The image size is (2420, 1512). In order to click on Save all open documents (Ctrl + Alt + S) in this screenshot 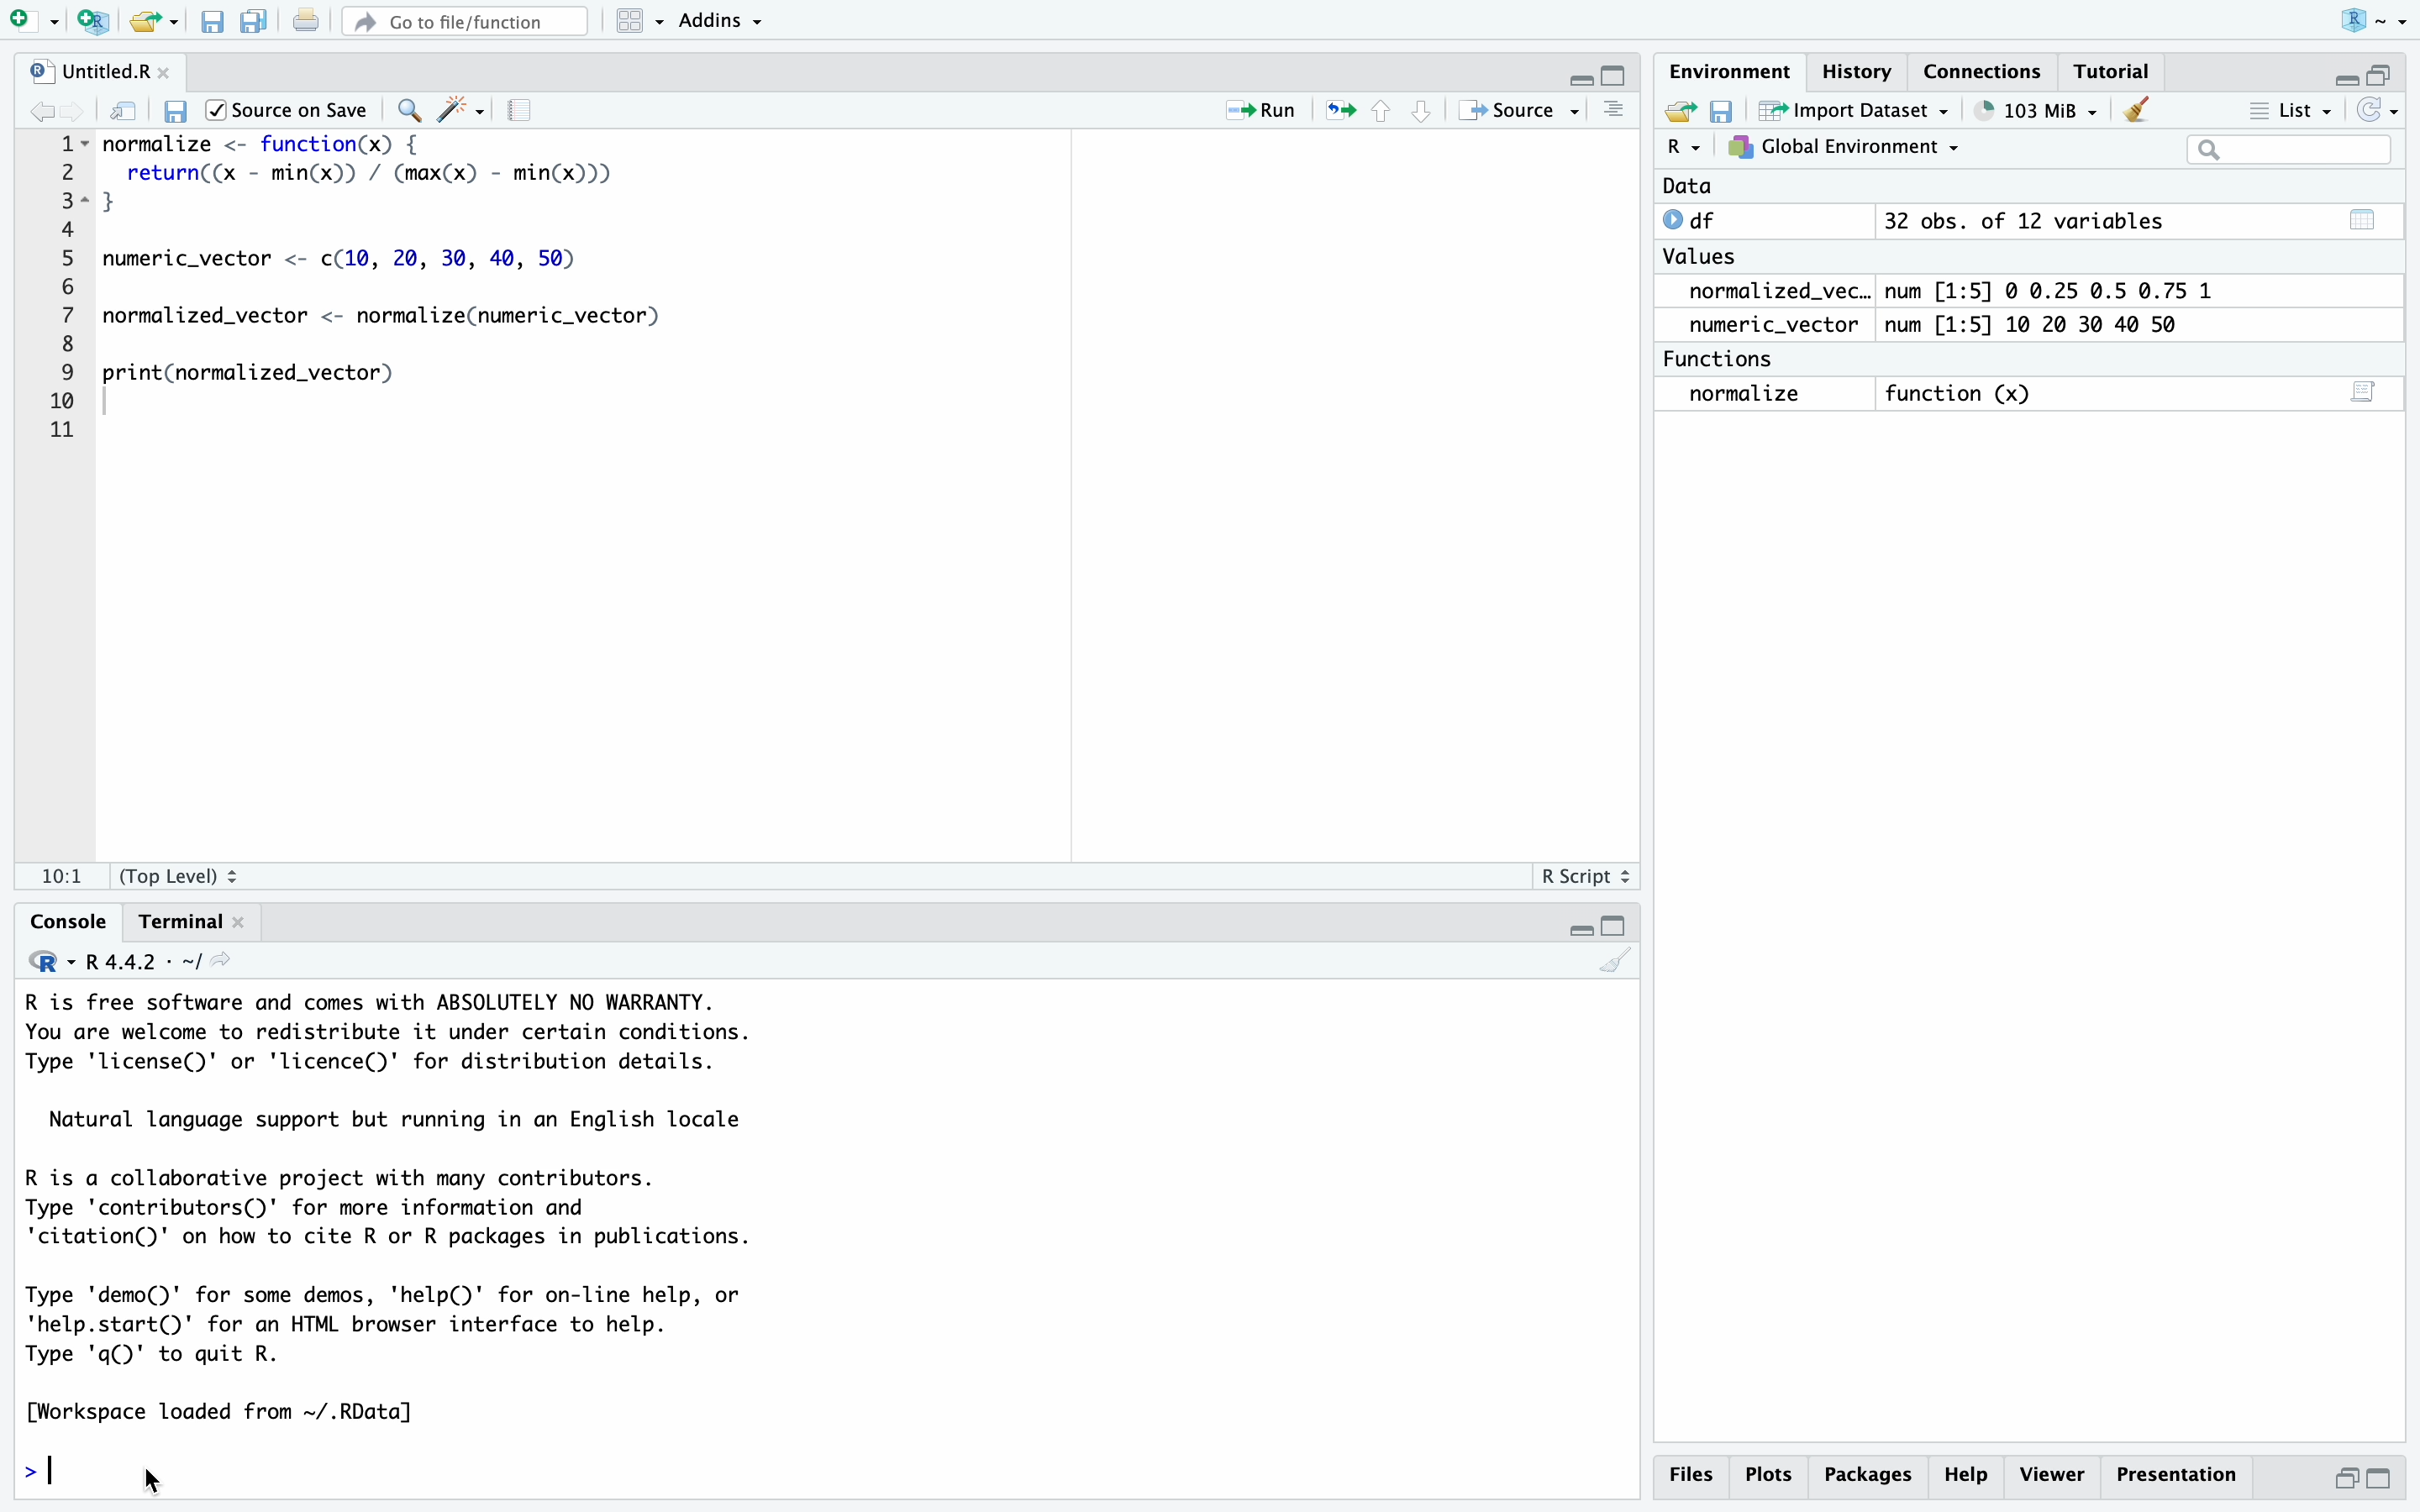, I will do `click(257, 24)`.